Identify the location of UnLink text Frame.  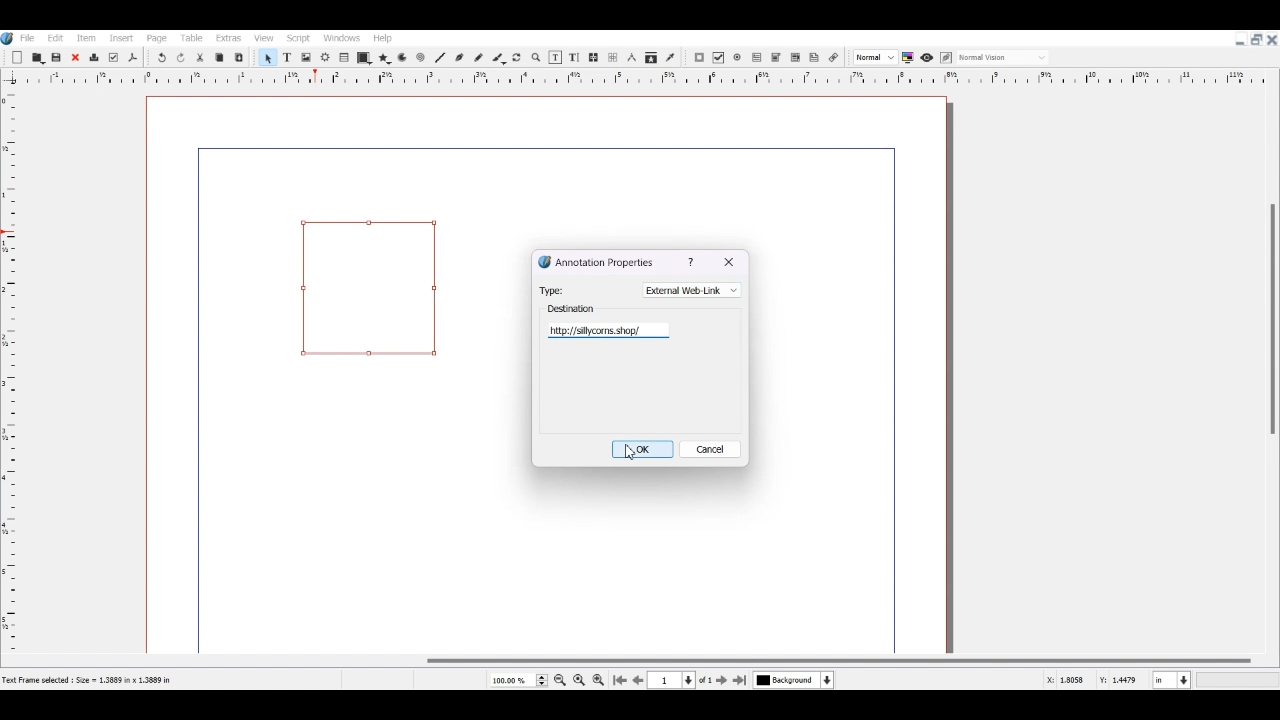
(613, 58).